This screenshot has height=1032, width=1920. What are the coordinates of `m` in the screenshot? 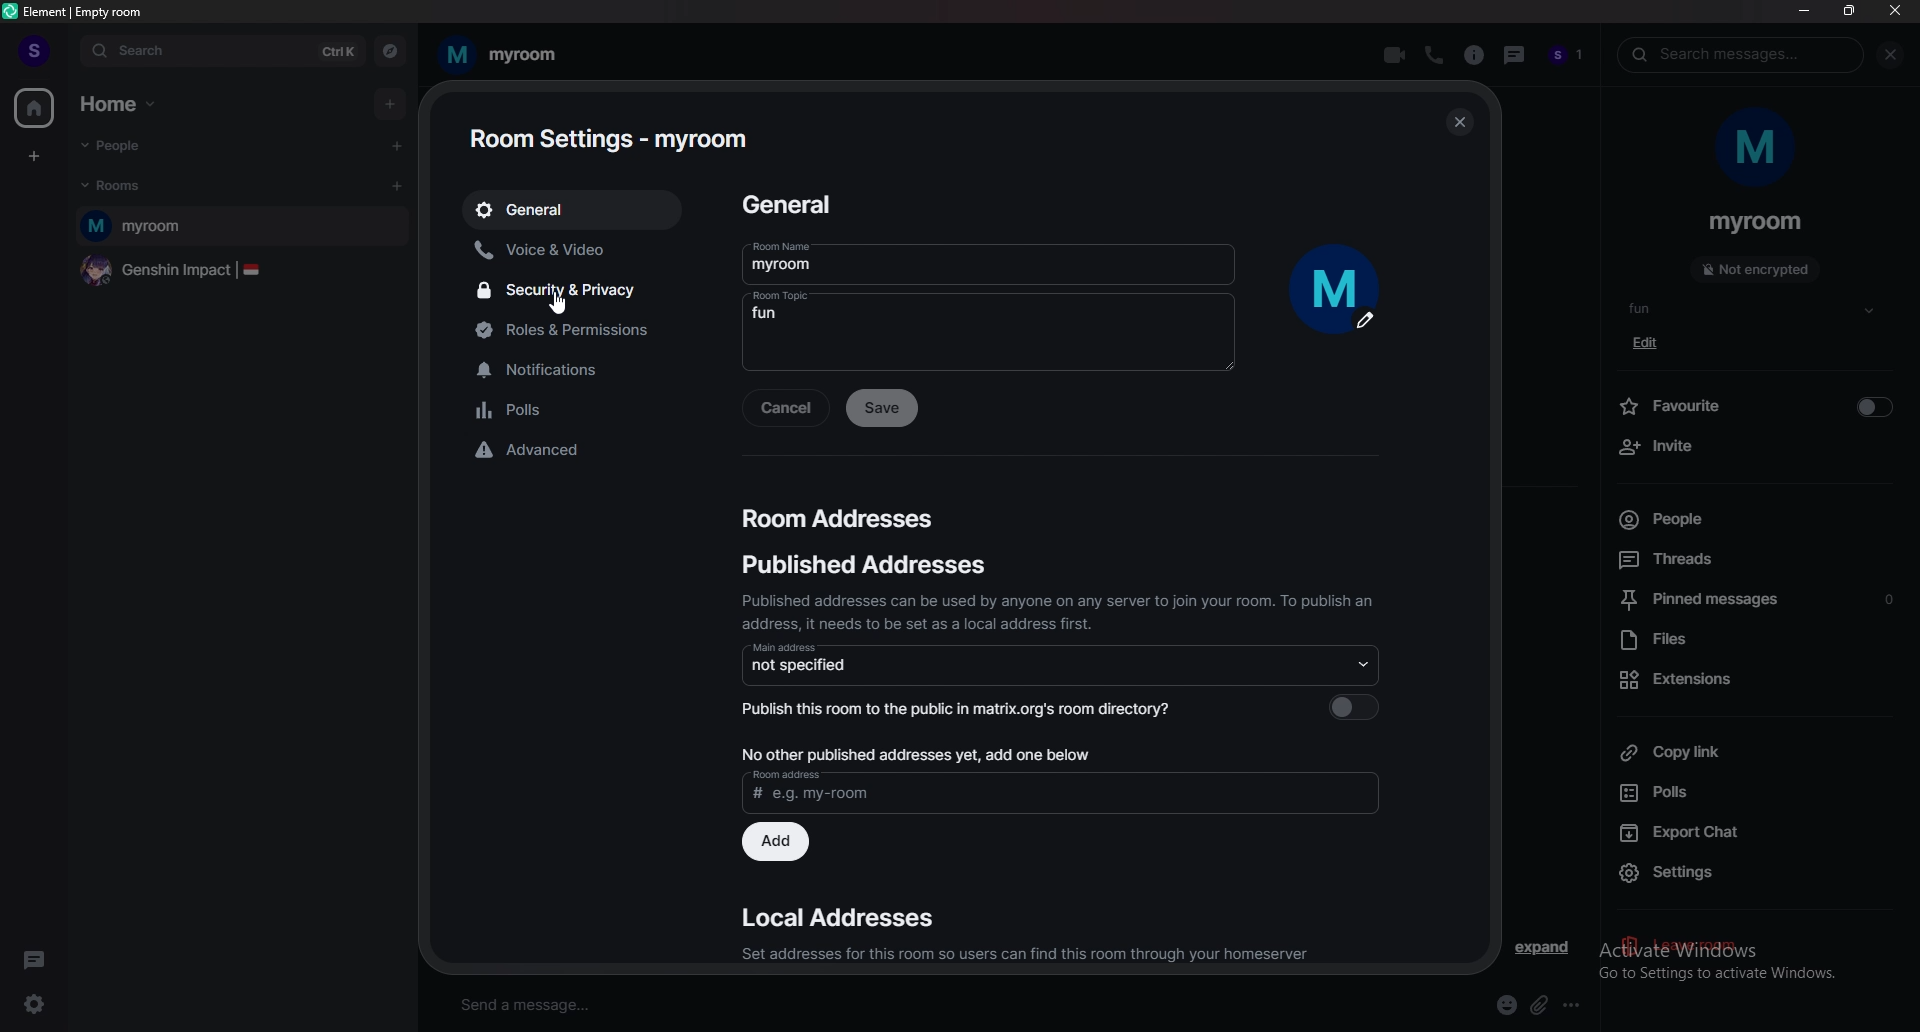 It's located at (1758, 154).